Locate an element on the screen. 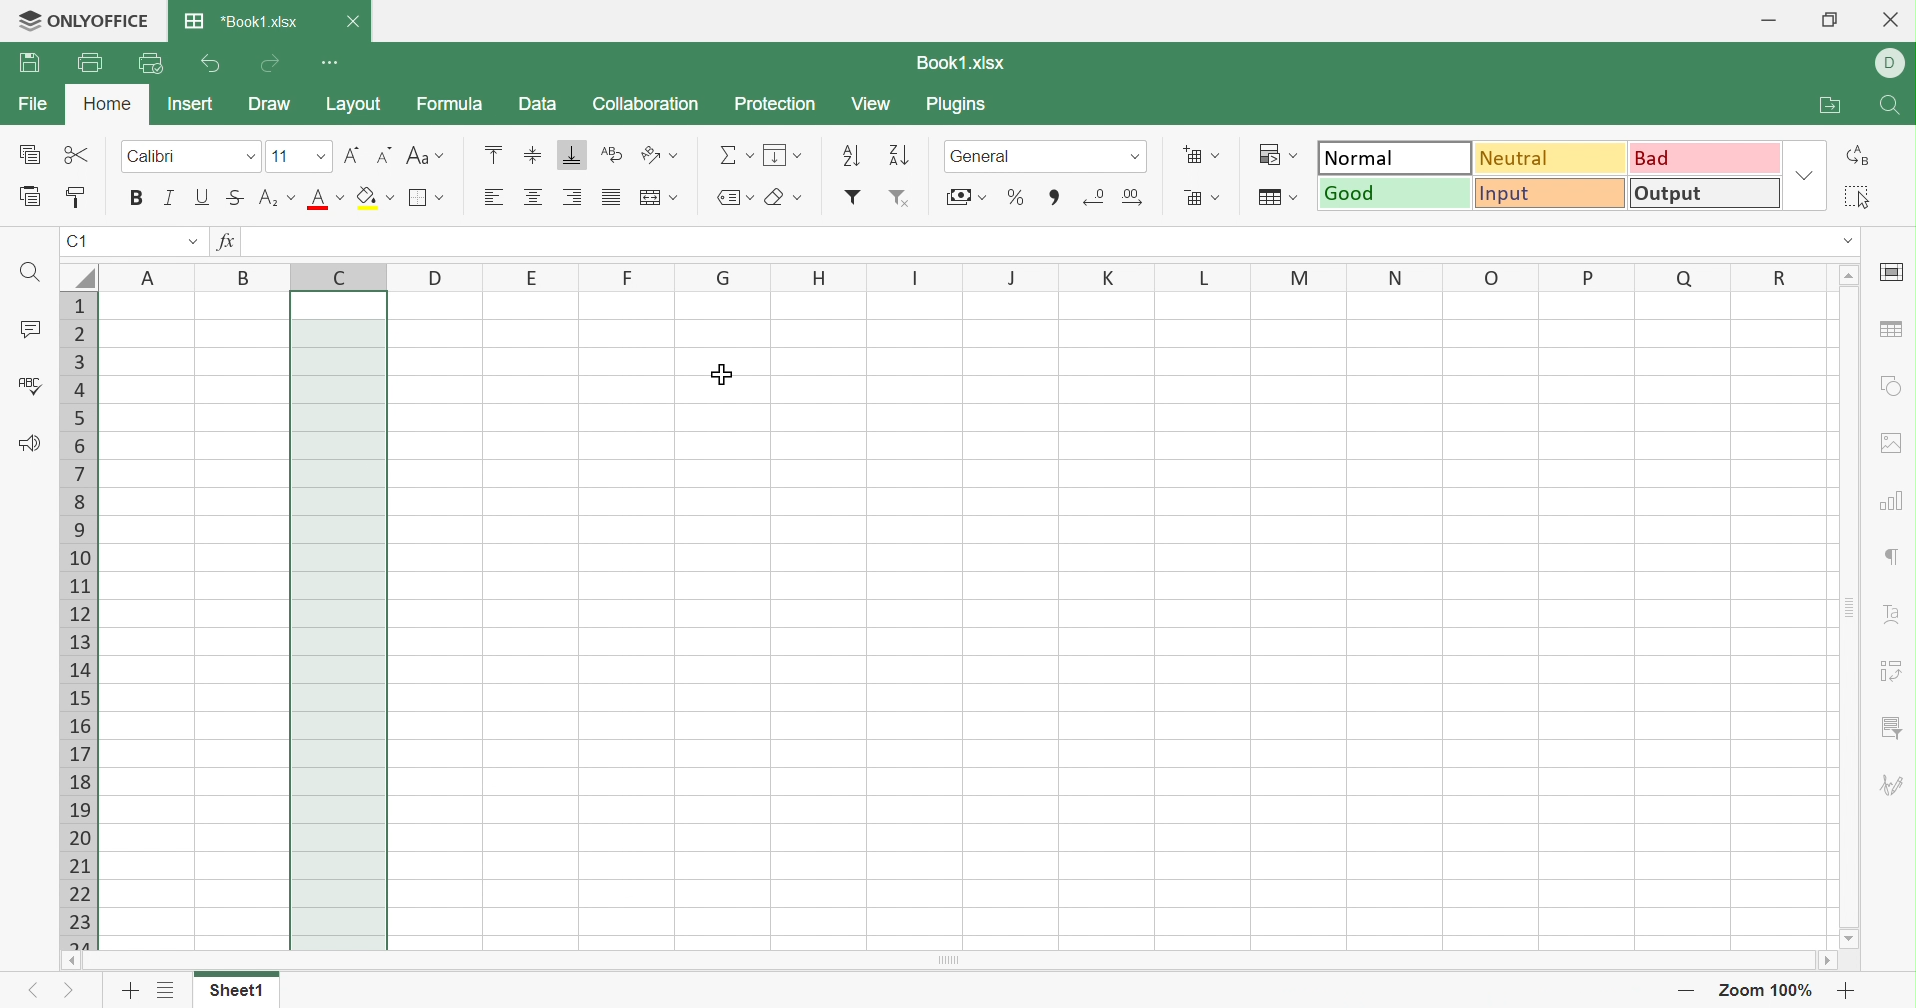  *Book1.xlsx is located at coordinates (243, 22).